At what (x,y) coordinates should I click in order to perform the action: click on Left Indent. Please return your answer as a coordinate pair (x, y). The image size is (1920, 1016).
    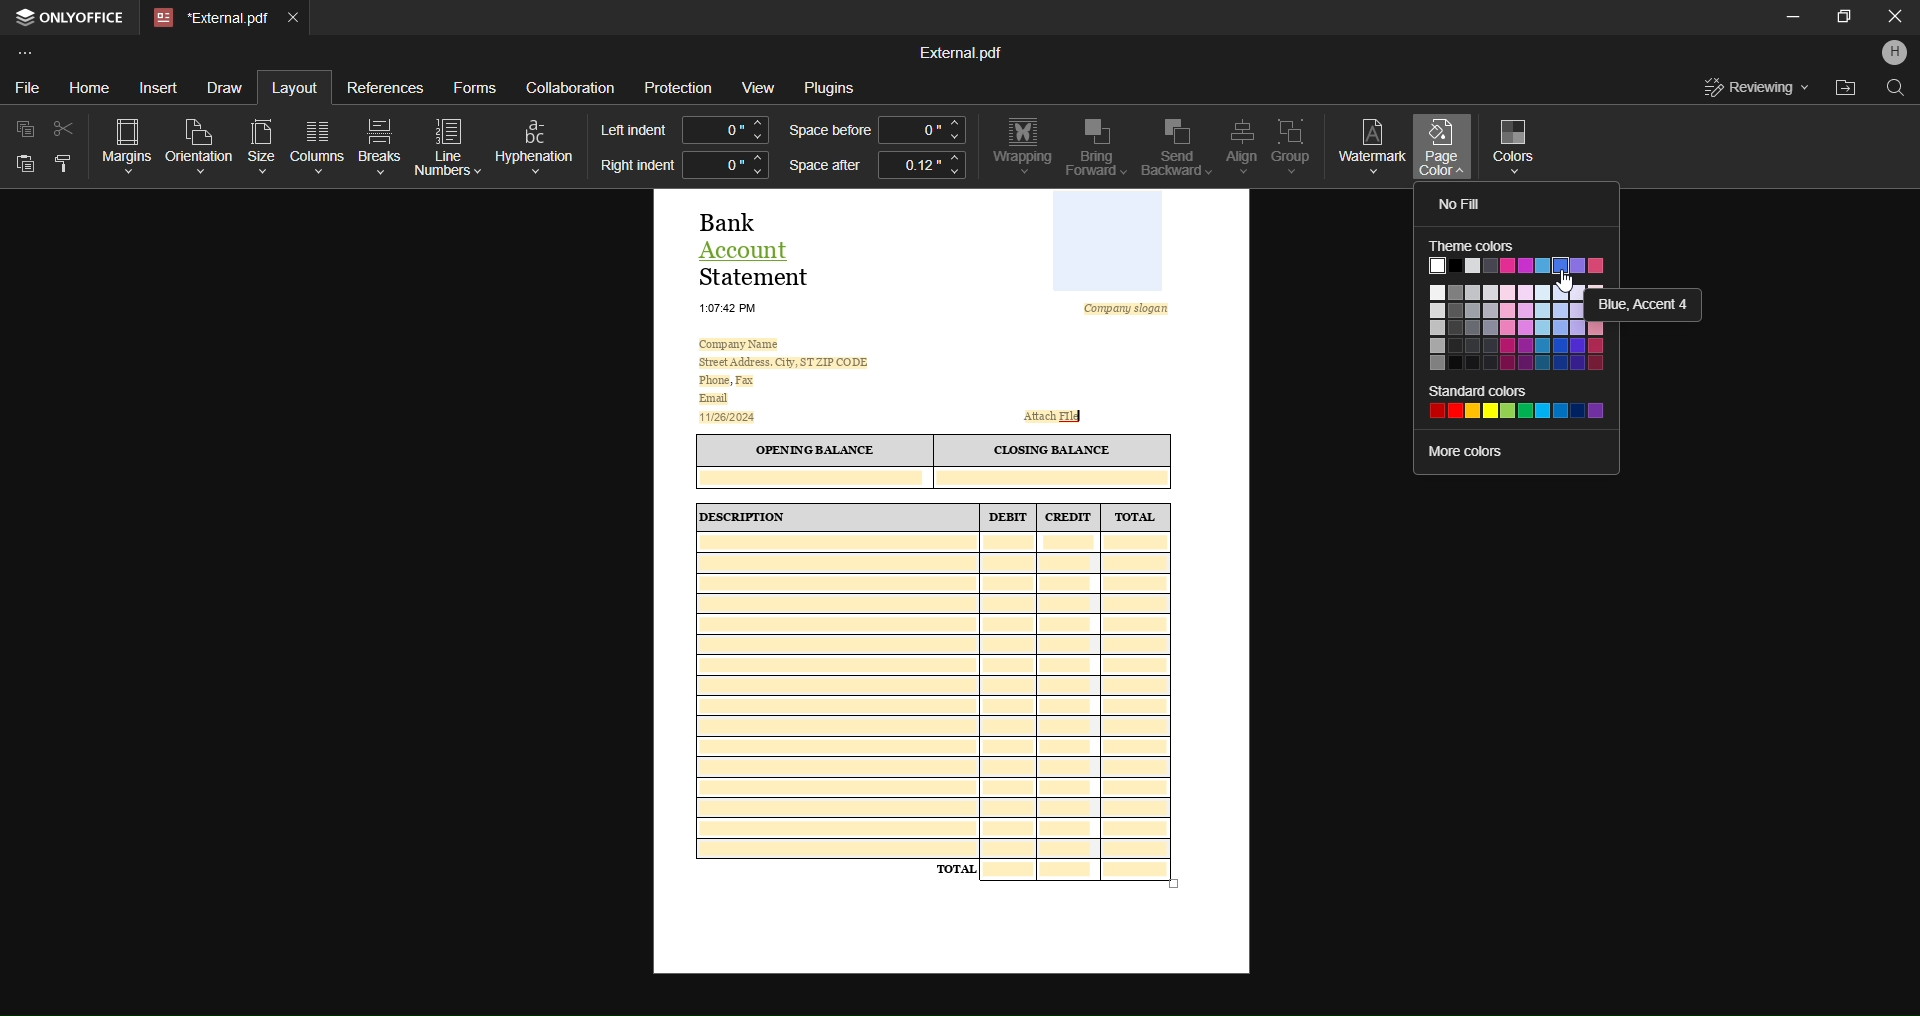
    Looking at the image, I should click on (634, 128).